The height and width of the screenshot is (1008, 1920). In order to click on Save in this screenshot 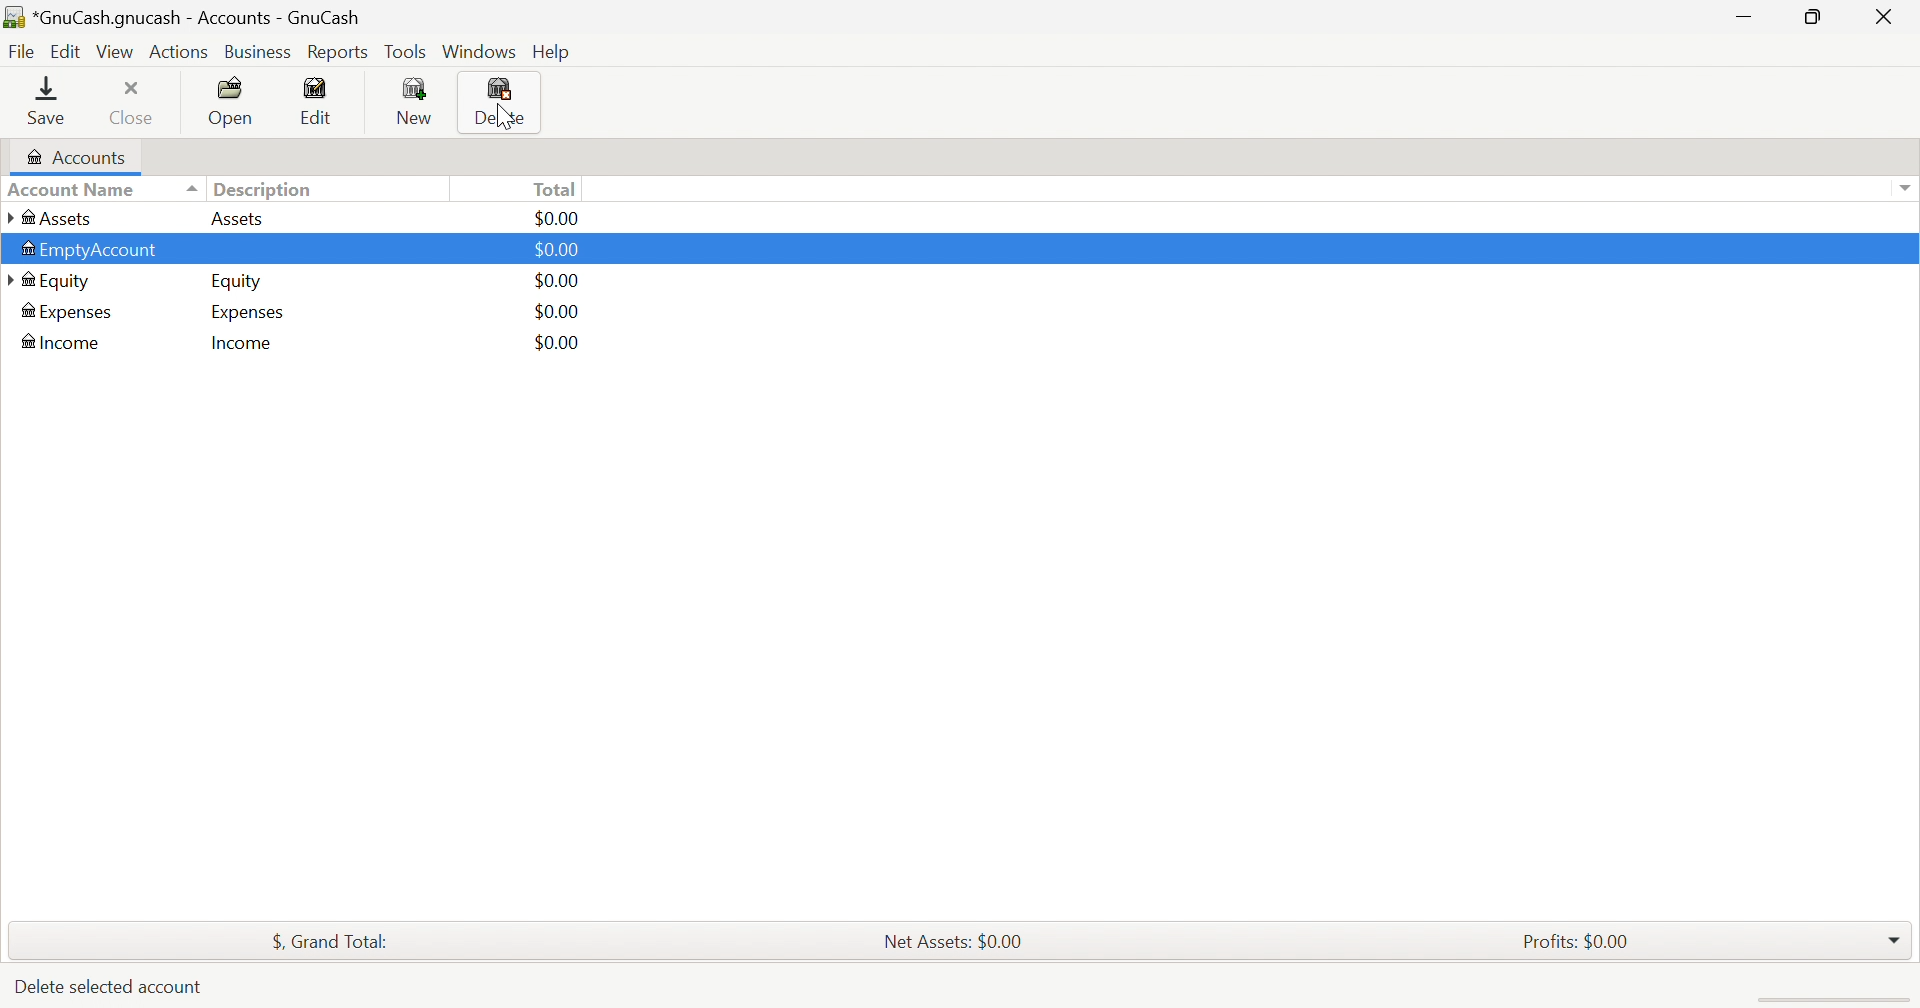, I will do `click(46, 100)`.